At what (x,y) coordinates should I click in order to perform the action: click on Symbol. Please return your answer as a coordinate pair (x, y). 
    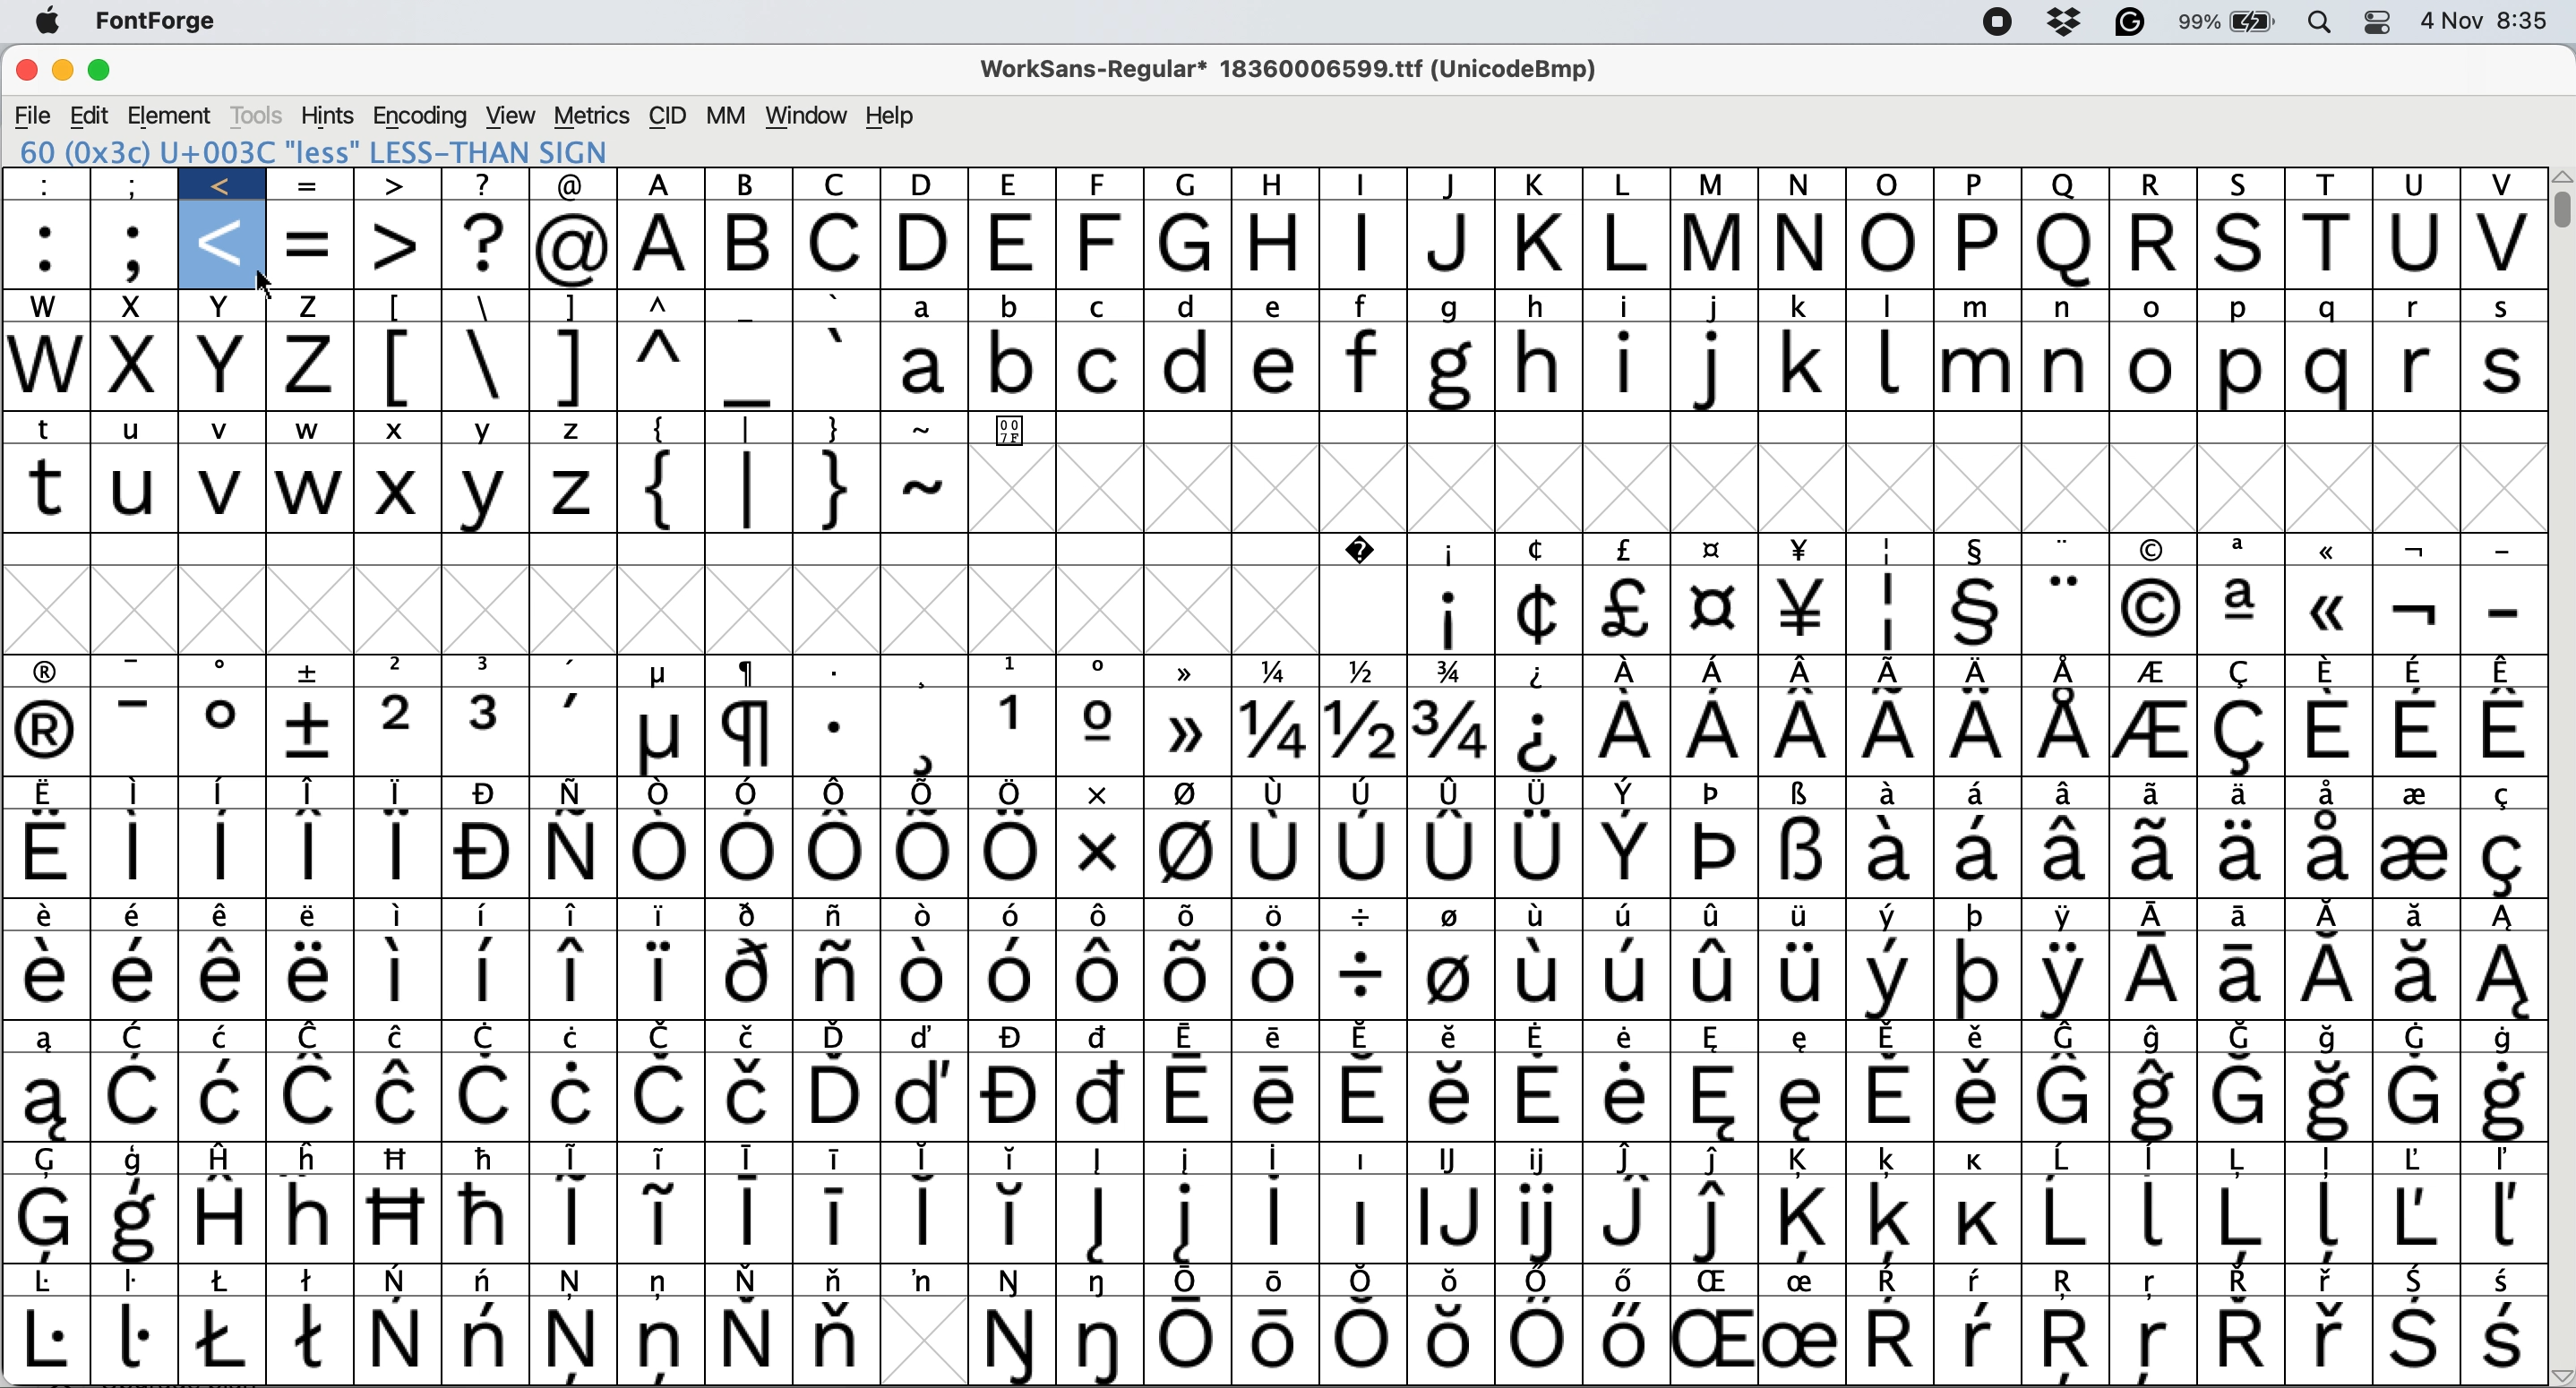
    Looking at the image, I should click on (2068, 979).